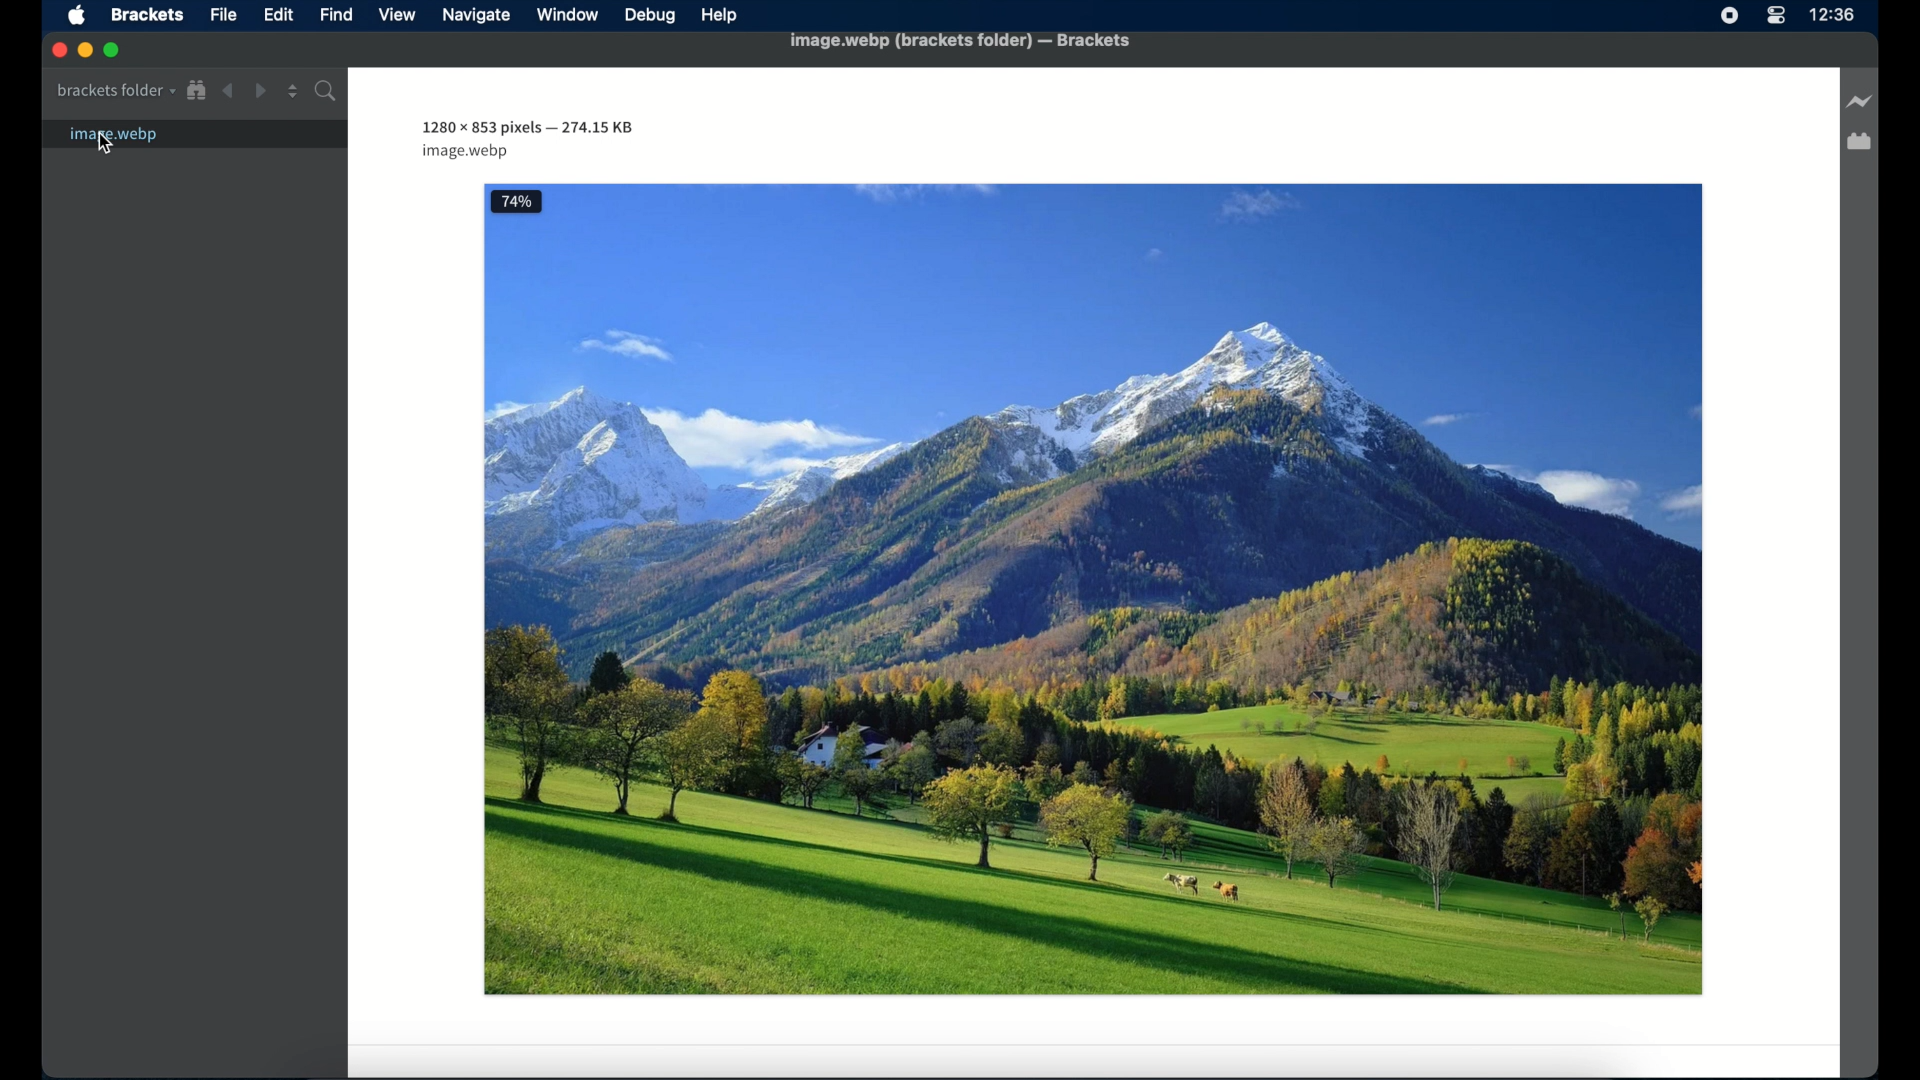 The width and height of the screenshot is (1920, 1080). I want to click on time, so click(1832, 14).